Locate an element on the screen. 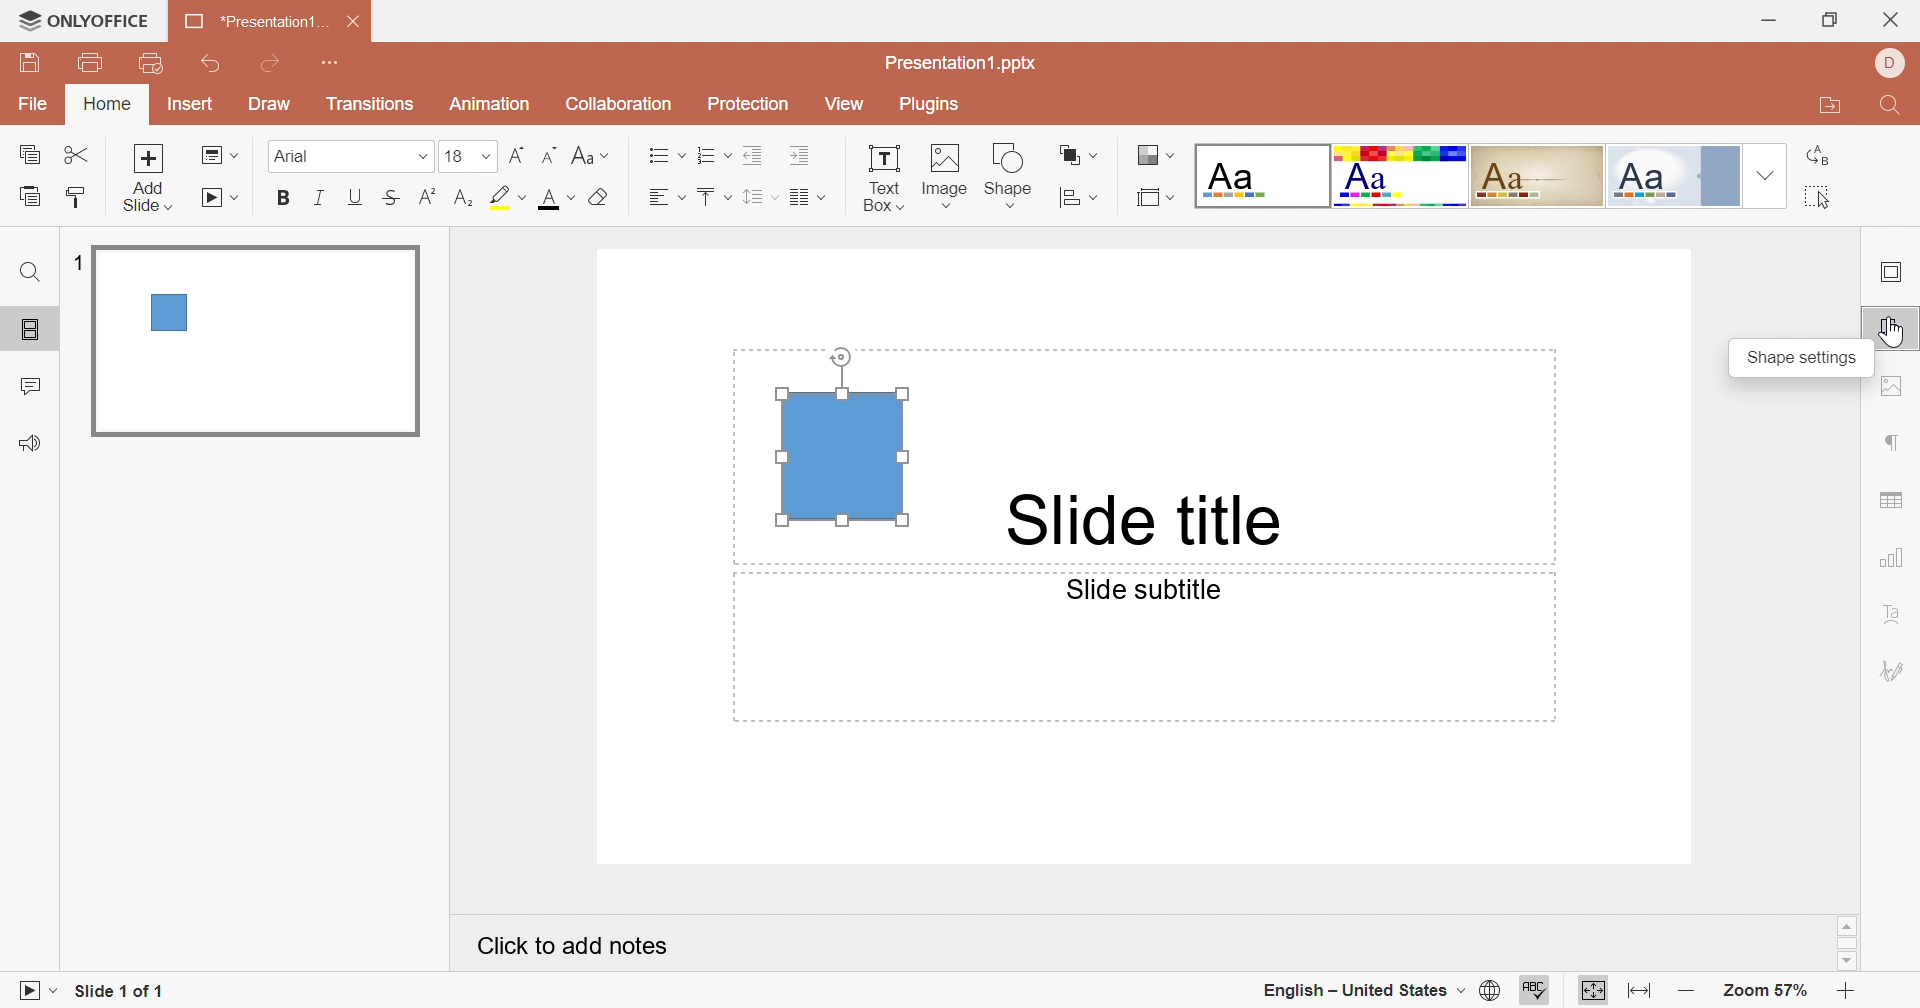 The image size is (1920, 1008). Text Box is located at coordinates (881, 177).